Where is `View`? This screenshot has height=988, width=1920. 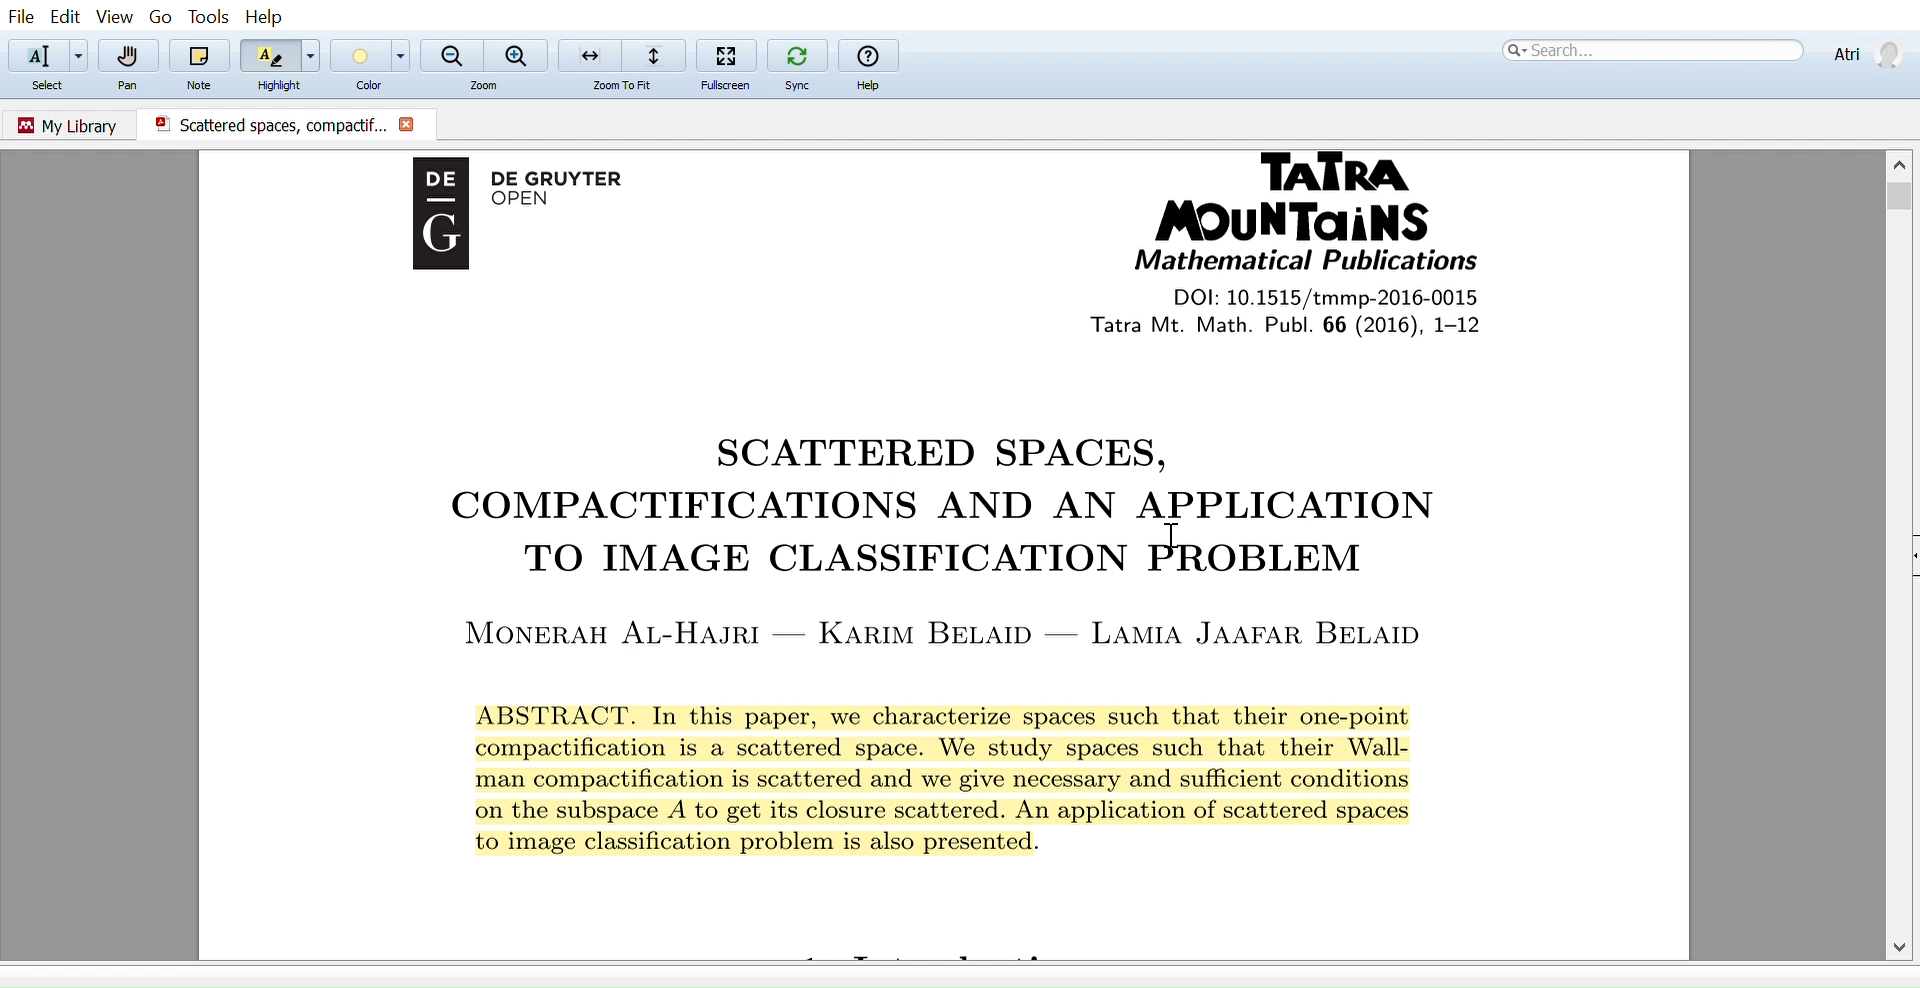
View is located at coordinates (116, 18).